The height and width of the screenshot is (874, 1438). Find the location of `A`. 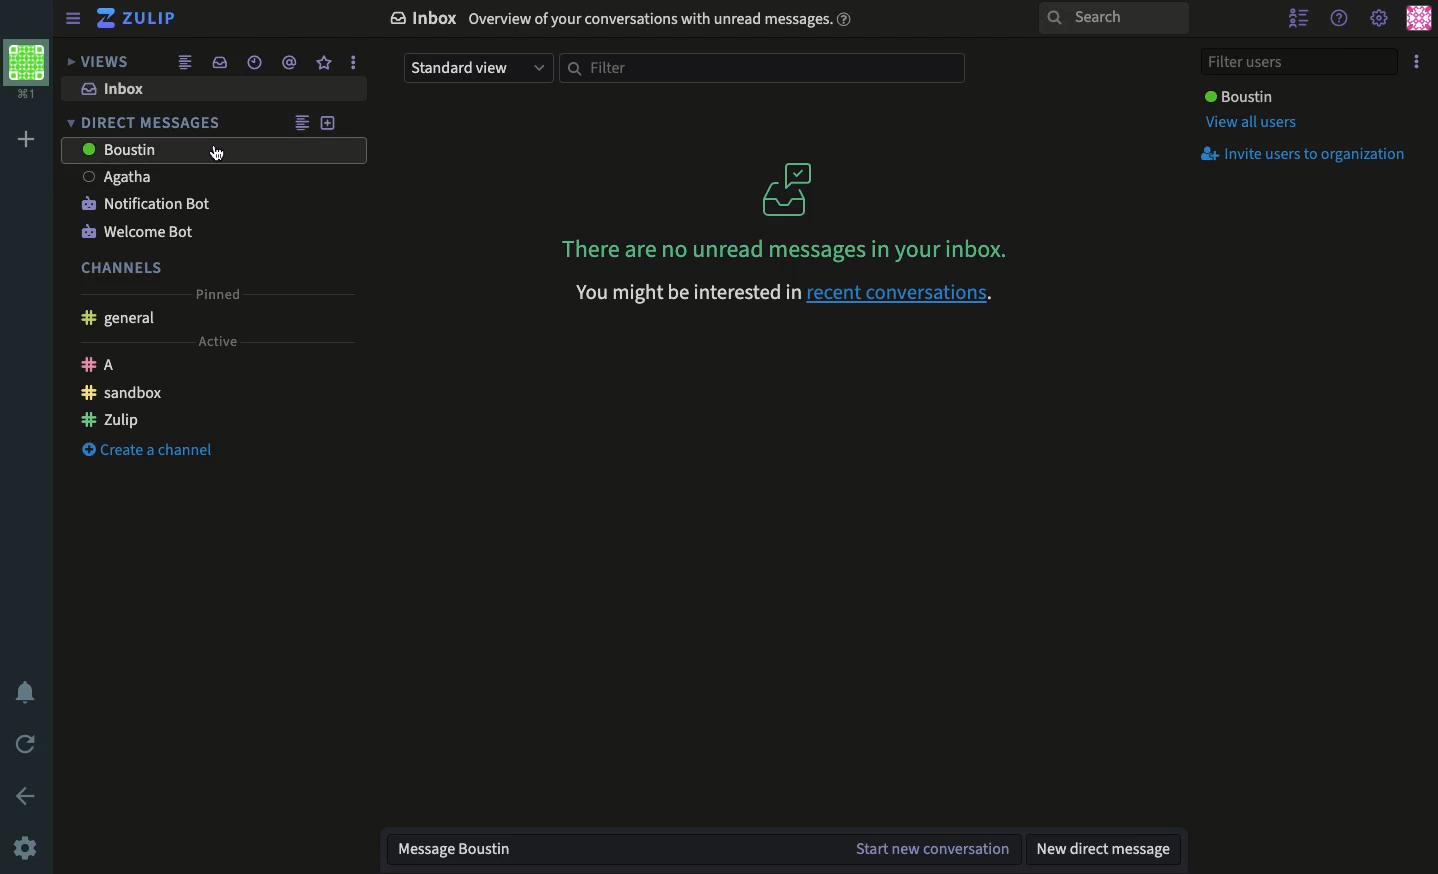

A is located at coordinates (99, 364).